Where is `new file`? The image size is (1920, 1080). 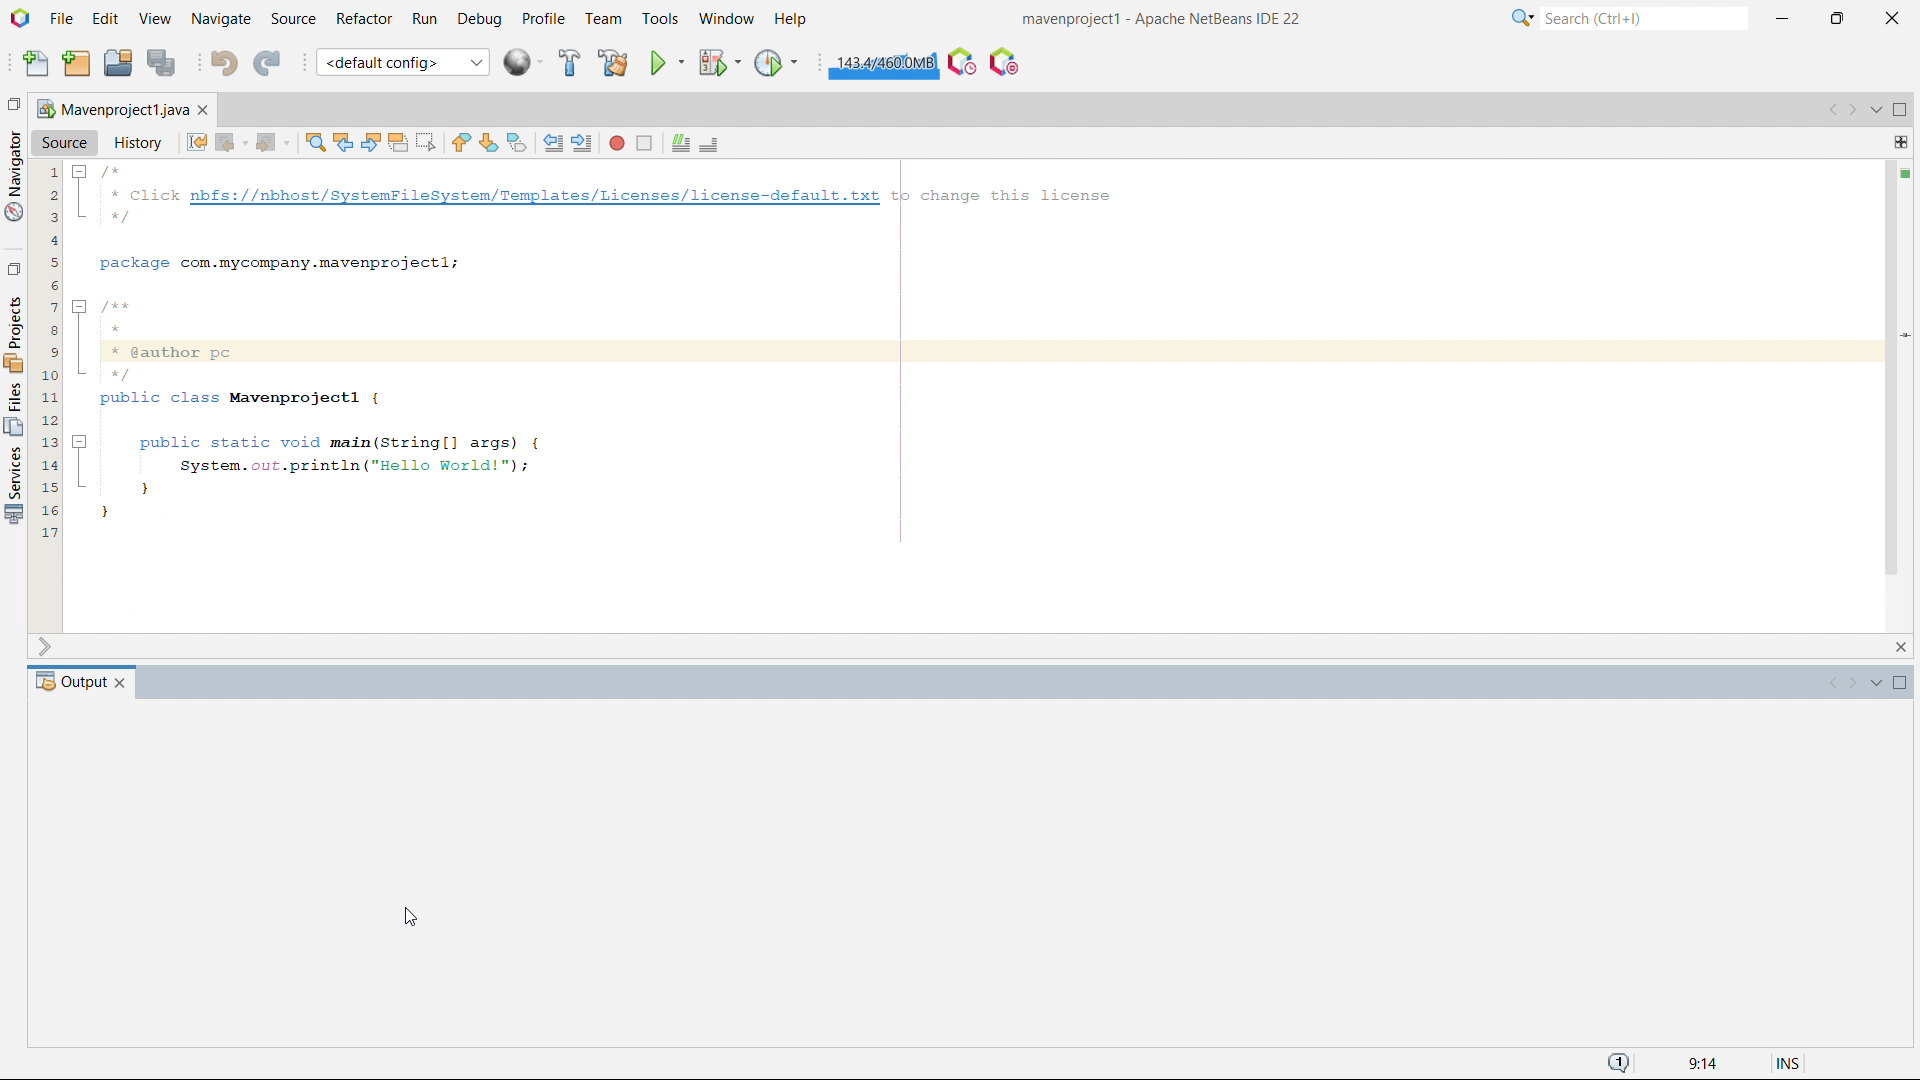
new file is located at coordinates (37, 61).